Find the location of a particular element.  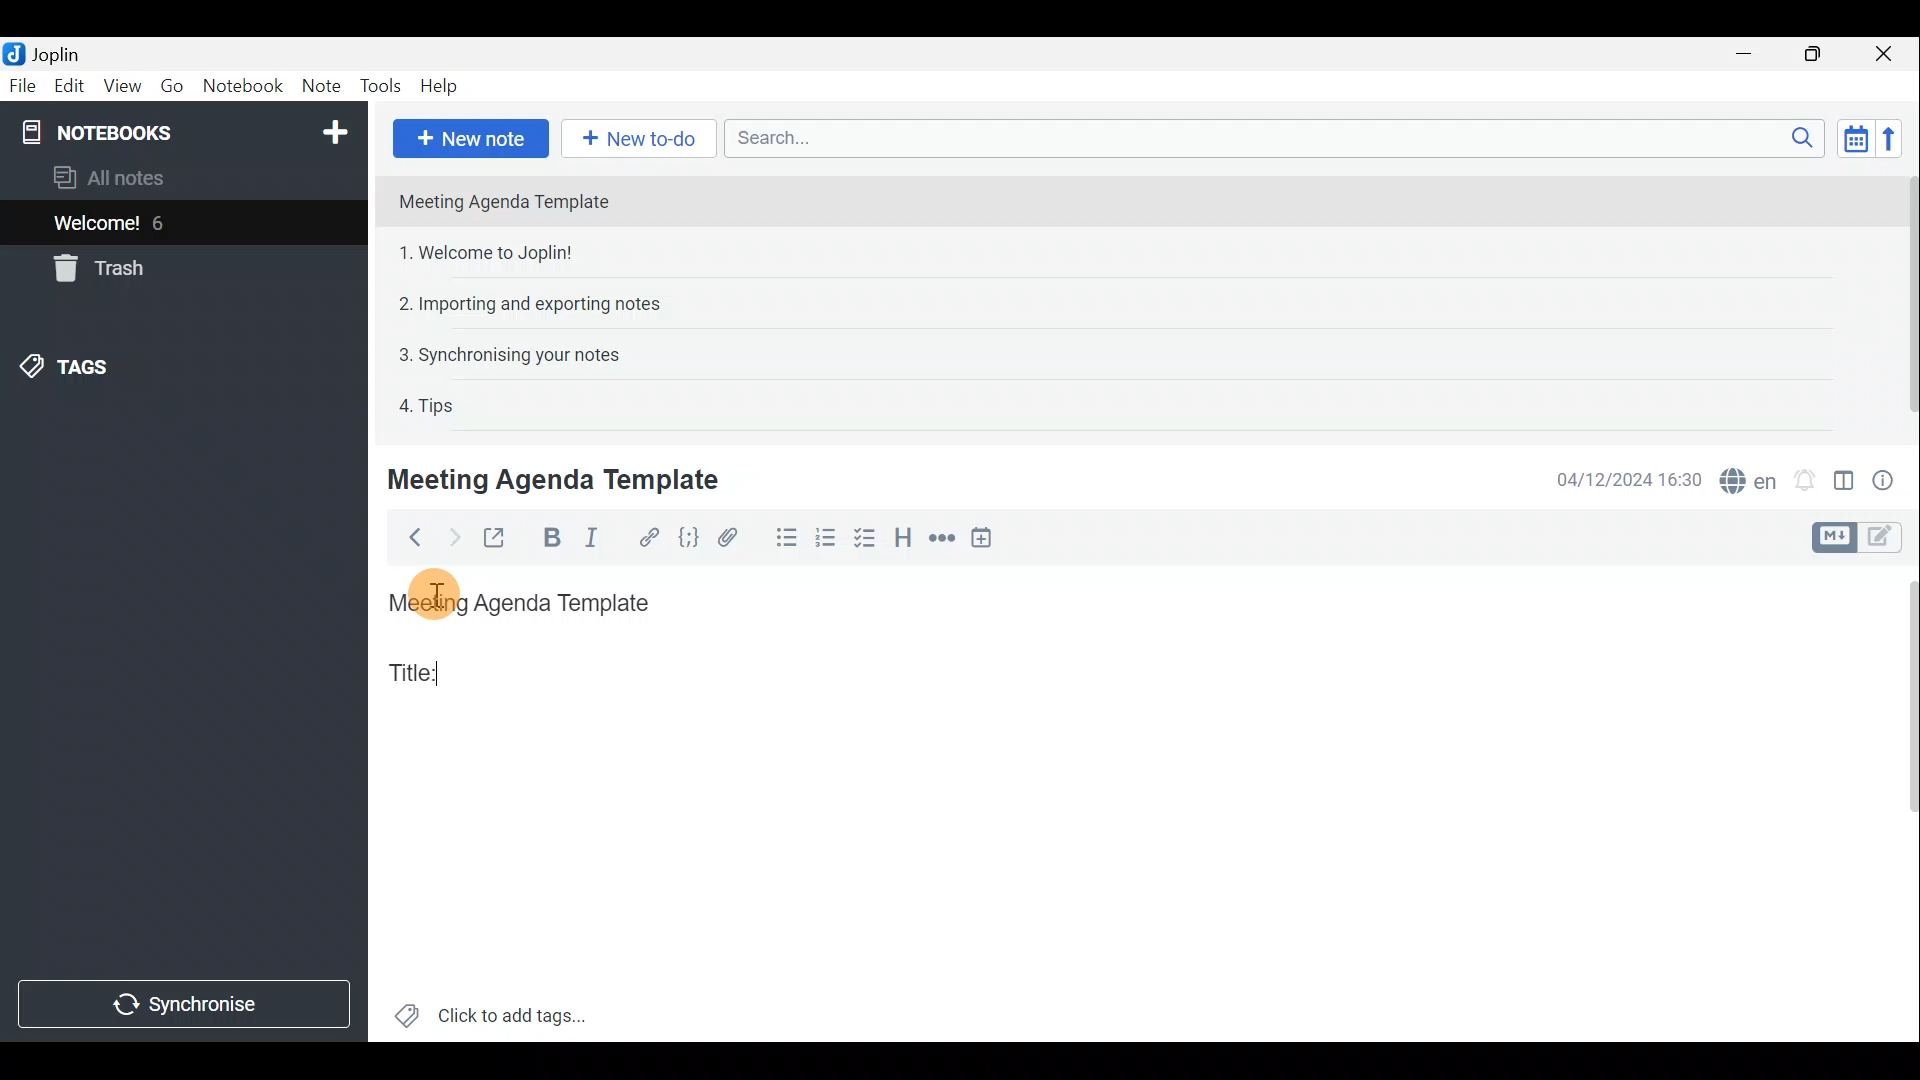

Synchronise is located at coordinates (182, 1006).